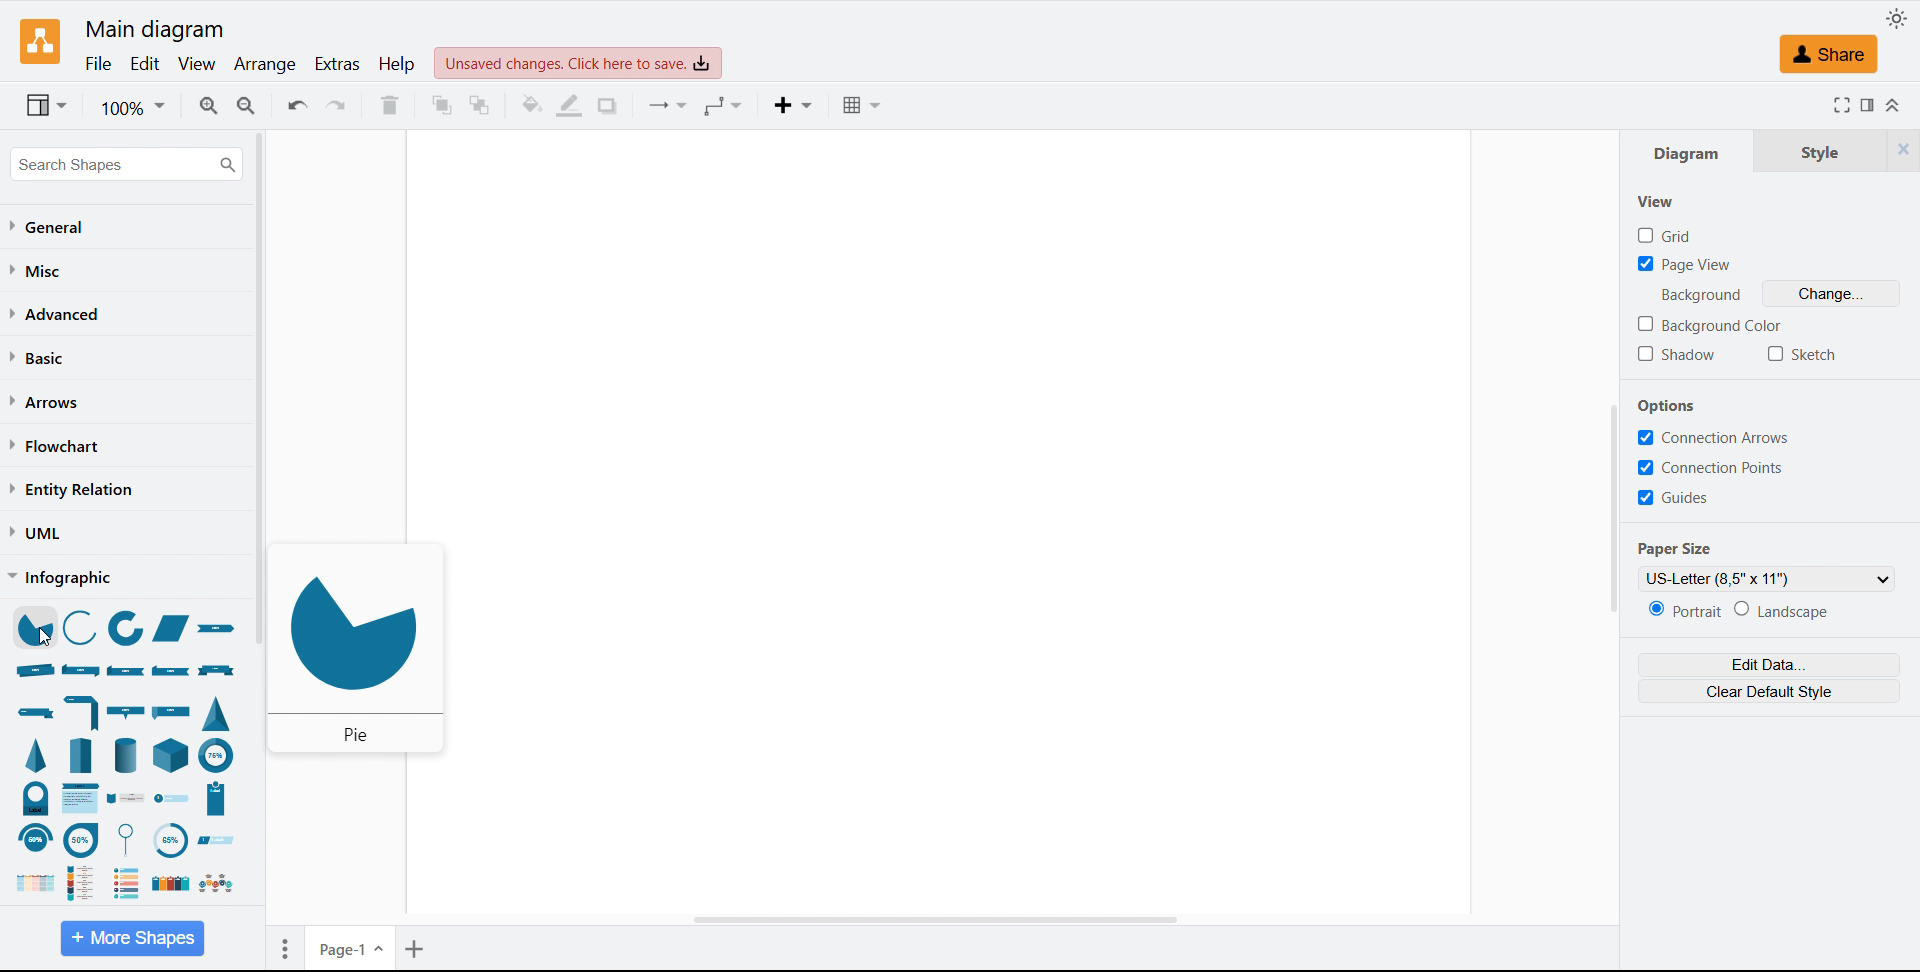  Describe the element at coordinates (1710, 467) in the screenshot. I see `connection points ` at that location.